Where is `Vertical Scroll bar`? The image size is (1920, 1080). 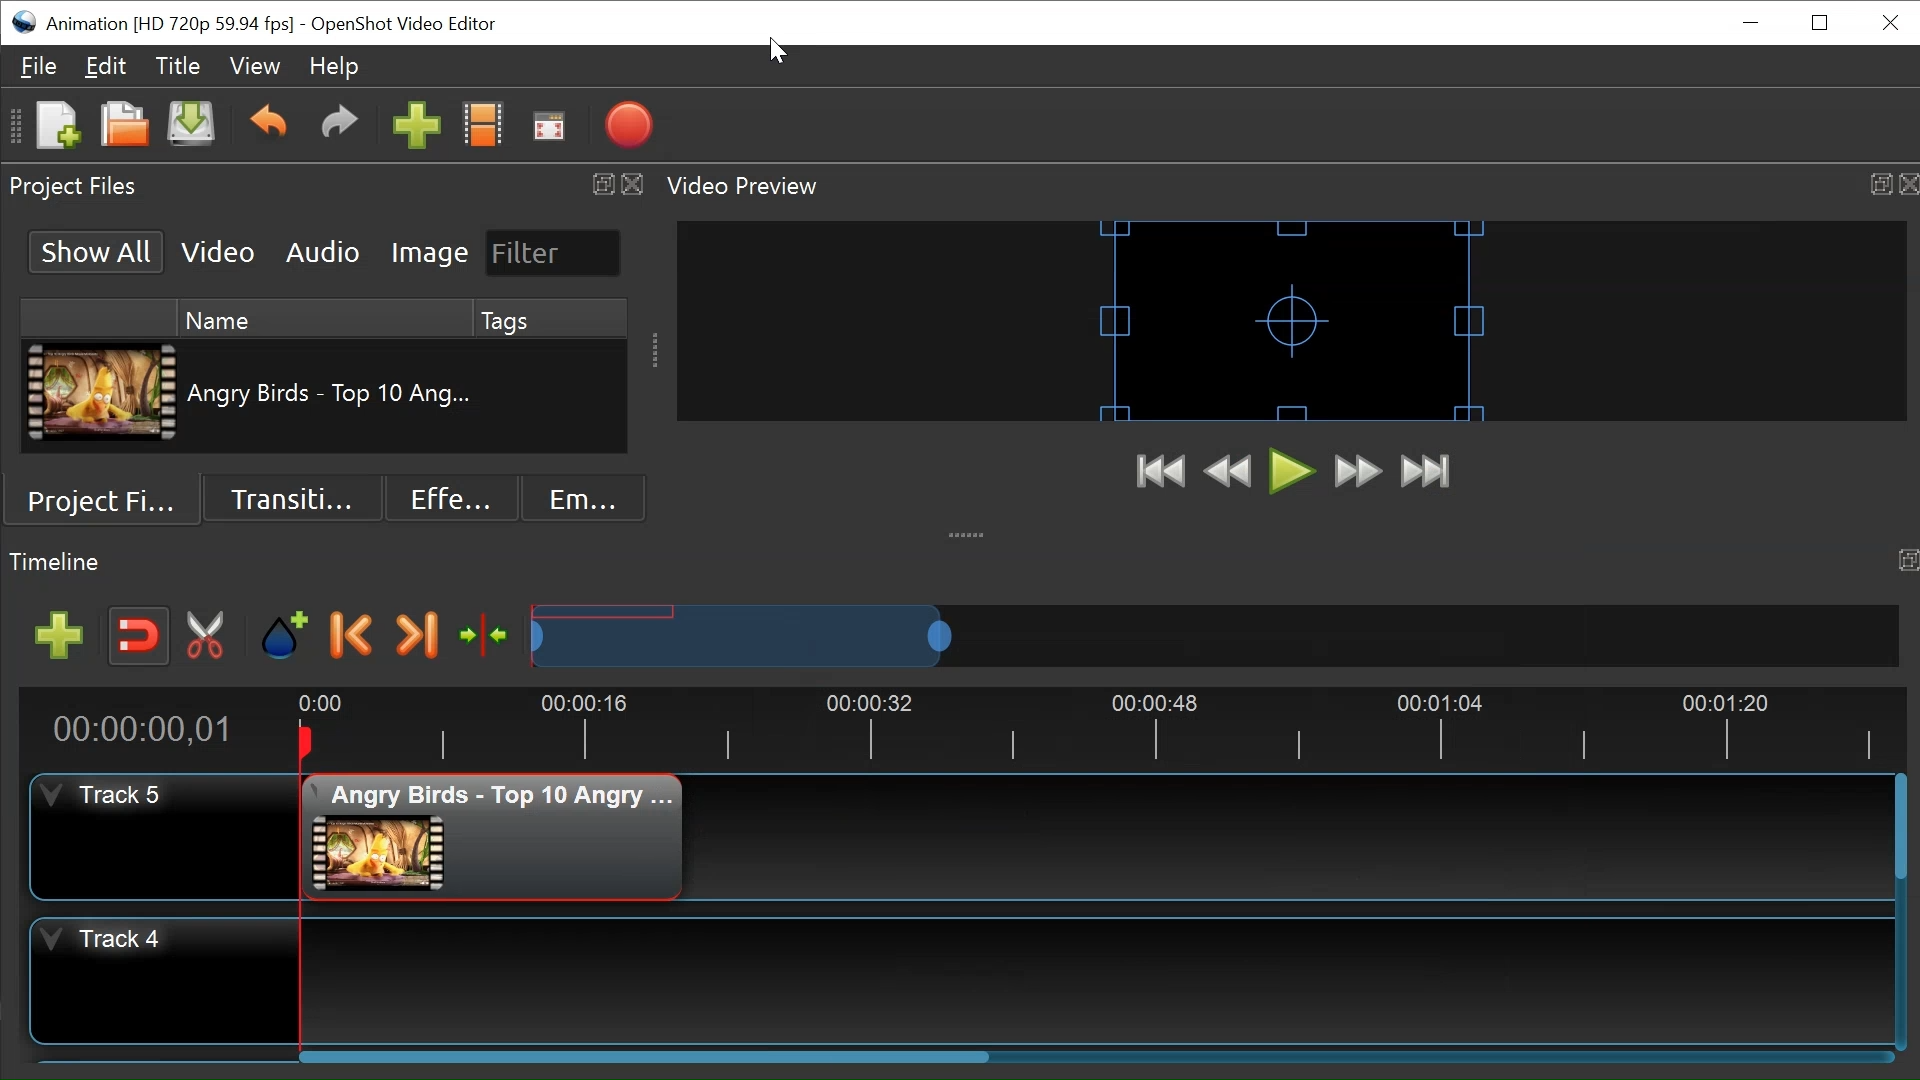
Vertical Scroll bar is located at coordinates (1903, 827).